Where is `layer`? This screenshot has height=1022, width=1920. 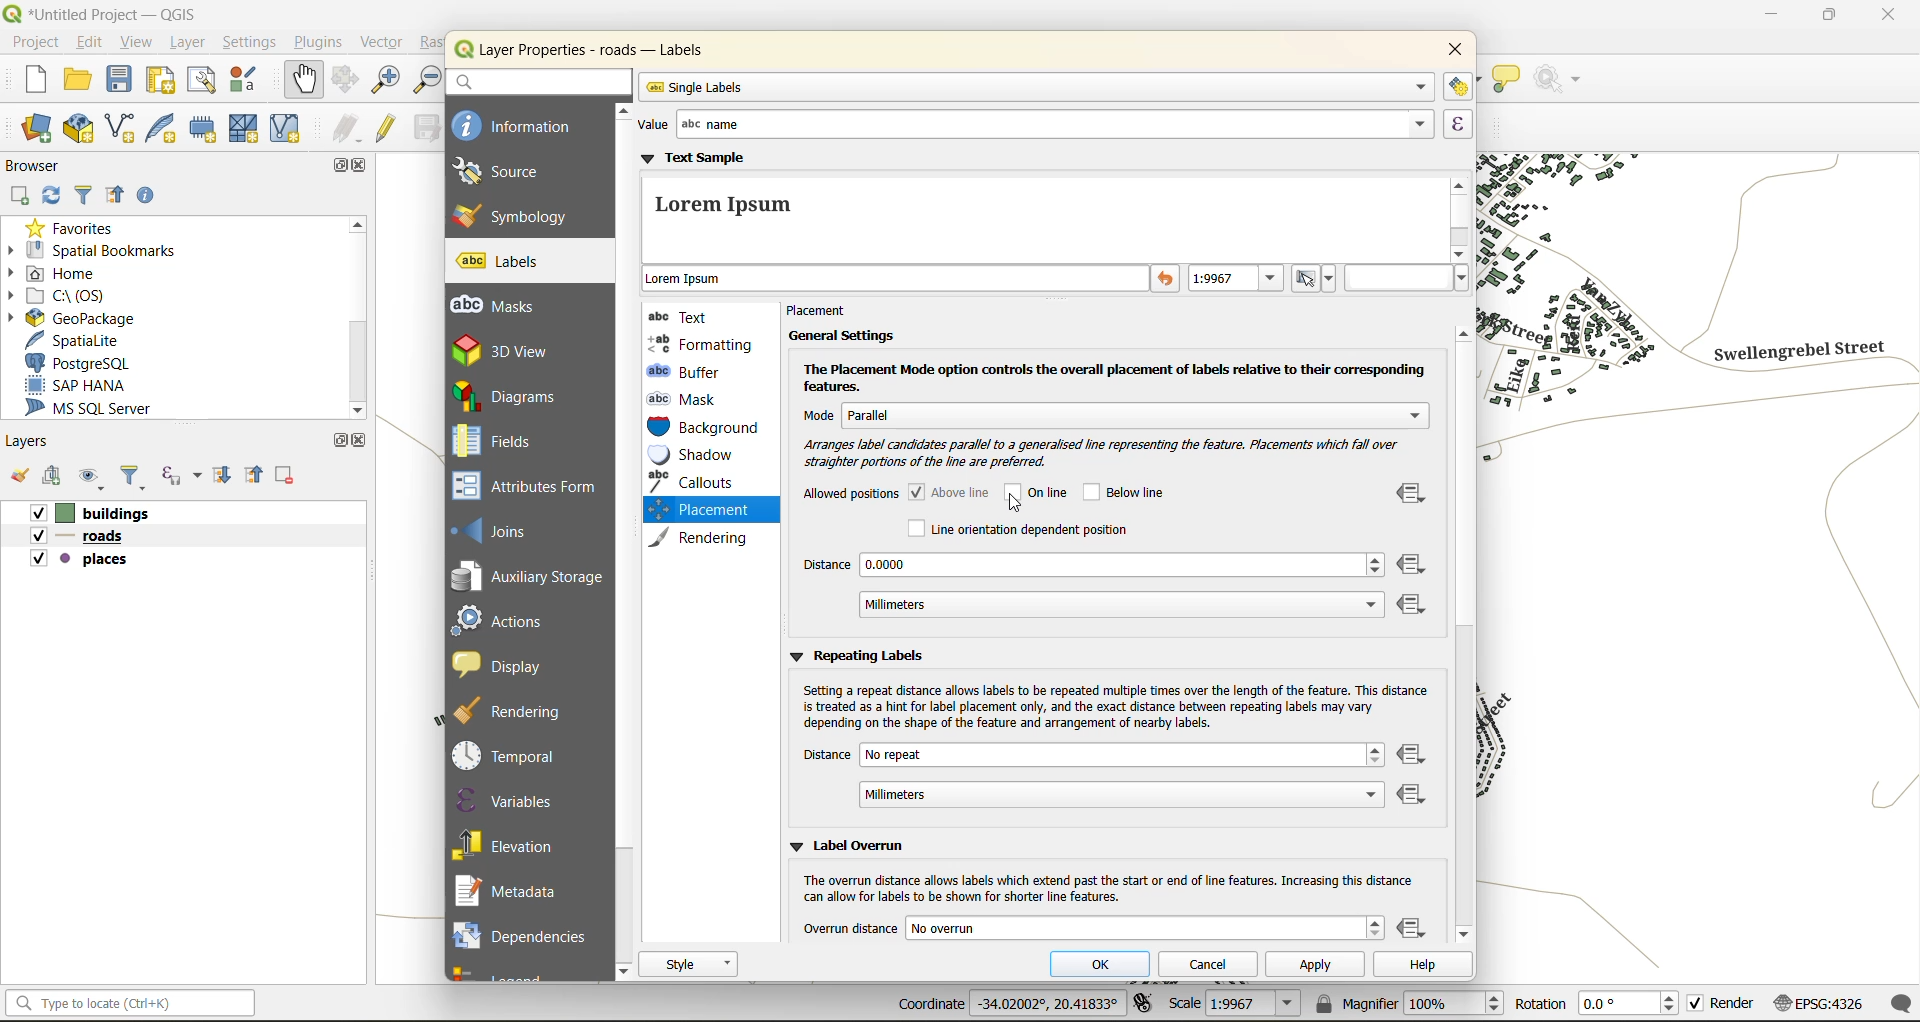 layer is located at coordinates (186, 45).